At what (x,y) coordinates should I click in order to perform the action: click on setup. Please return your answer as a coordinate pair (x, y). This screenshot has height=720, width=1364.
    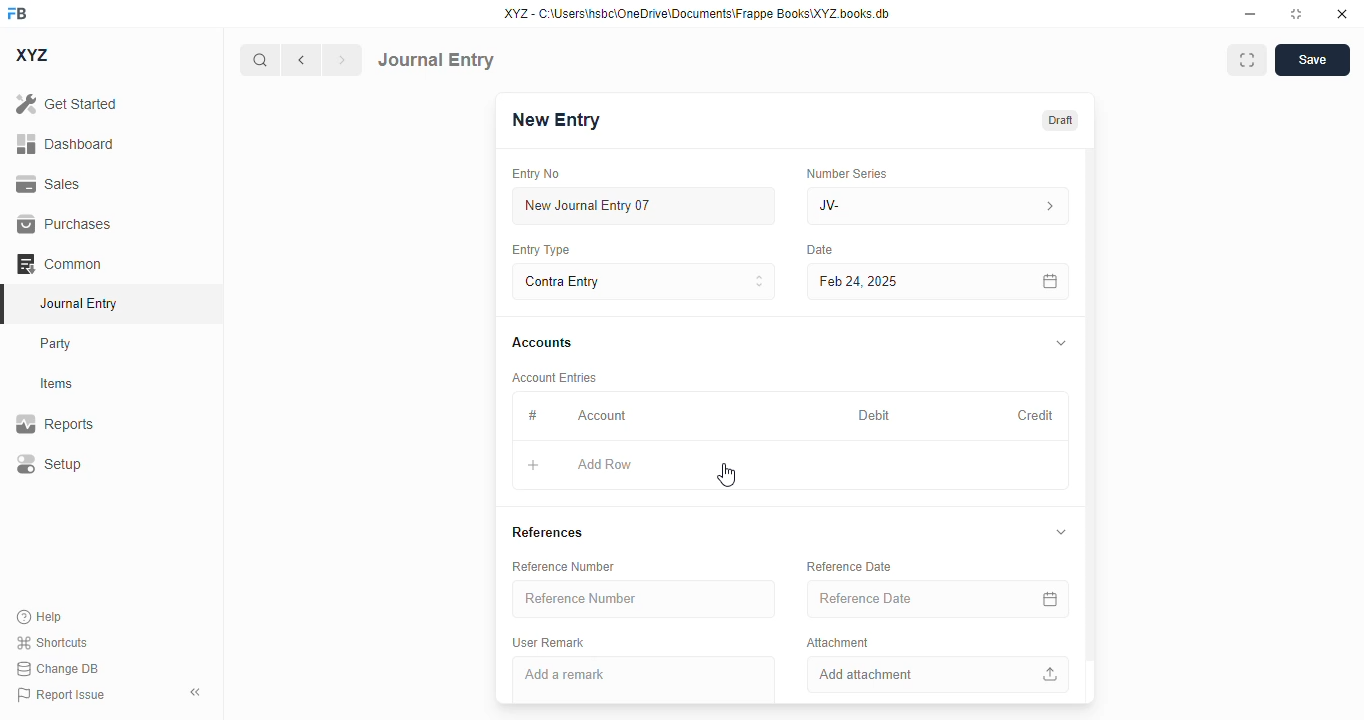
    Looking at the image, I should click on (49, 463).